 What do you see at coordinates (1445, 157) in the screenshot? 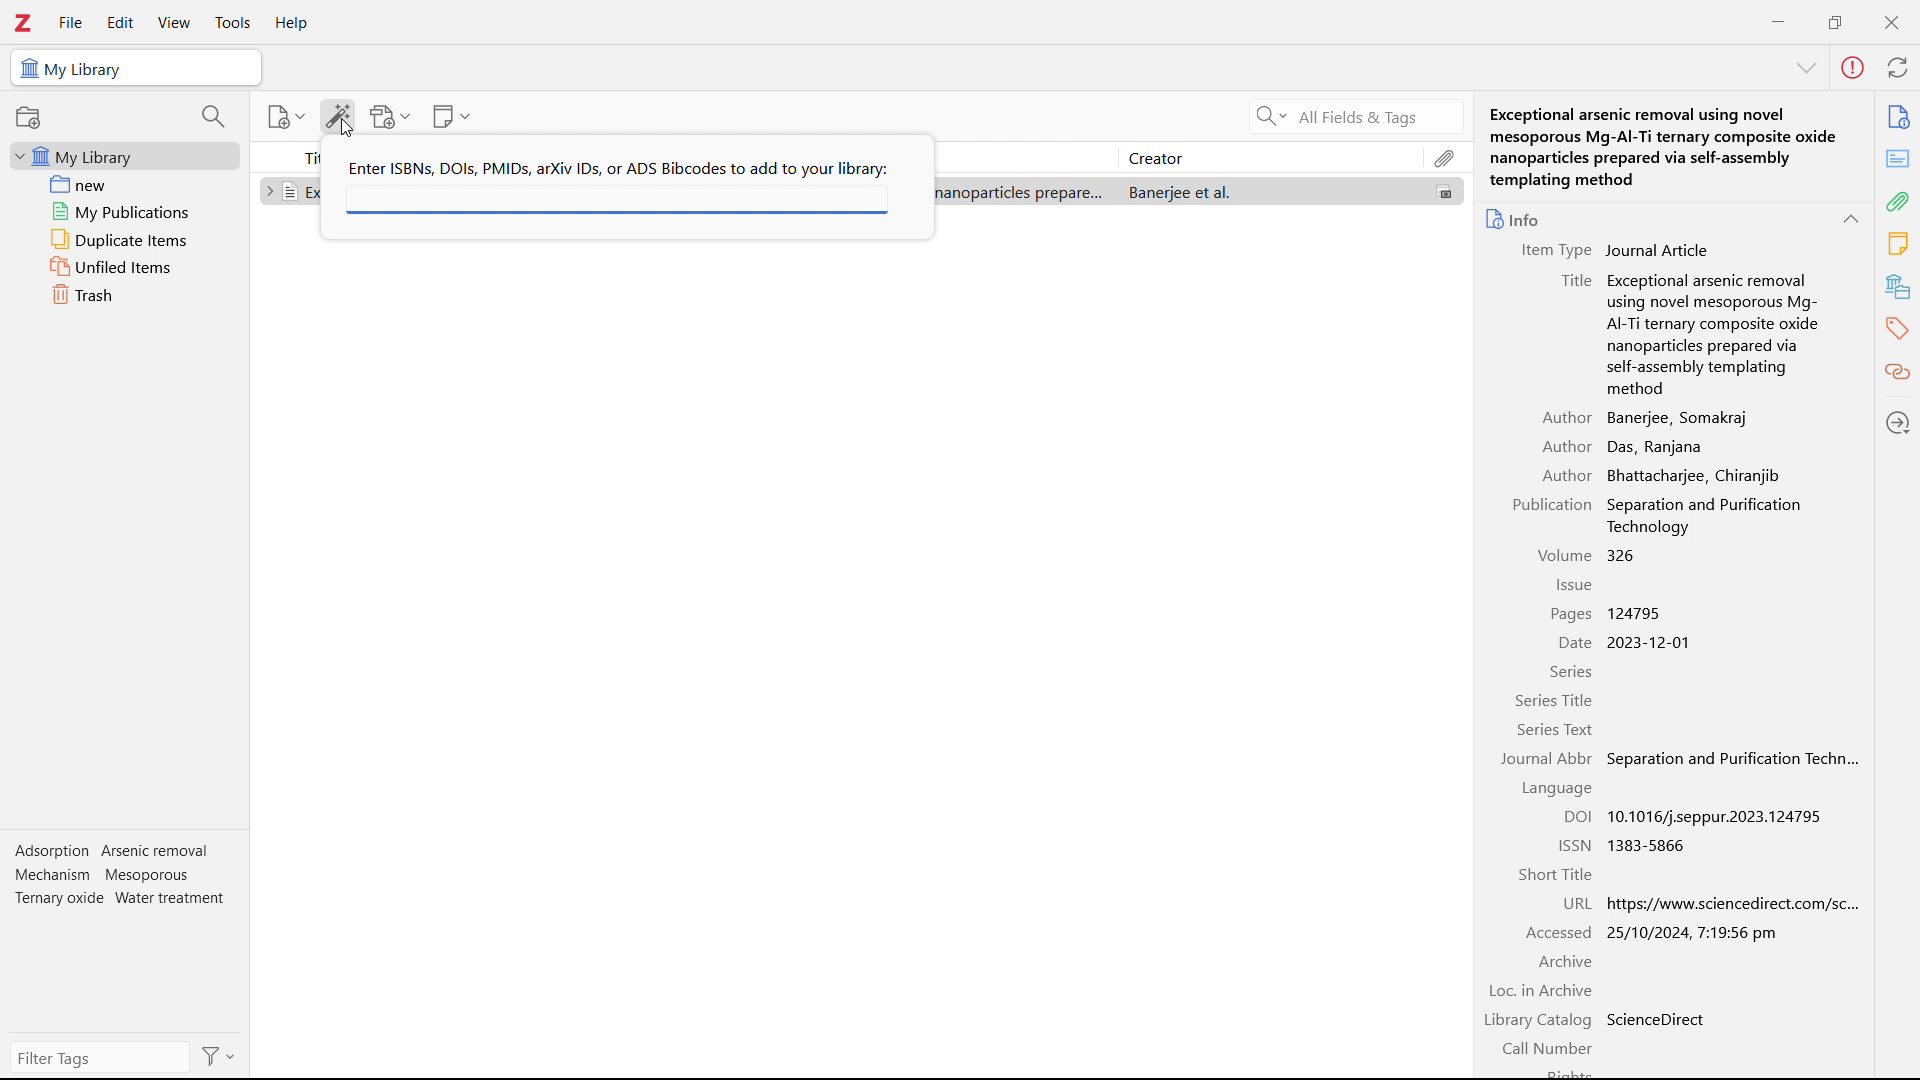
I see `attachments` at bounding box center [1445, 157].